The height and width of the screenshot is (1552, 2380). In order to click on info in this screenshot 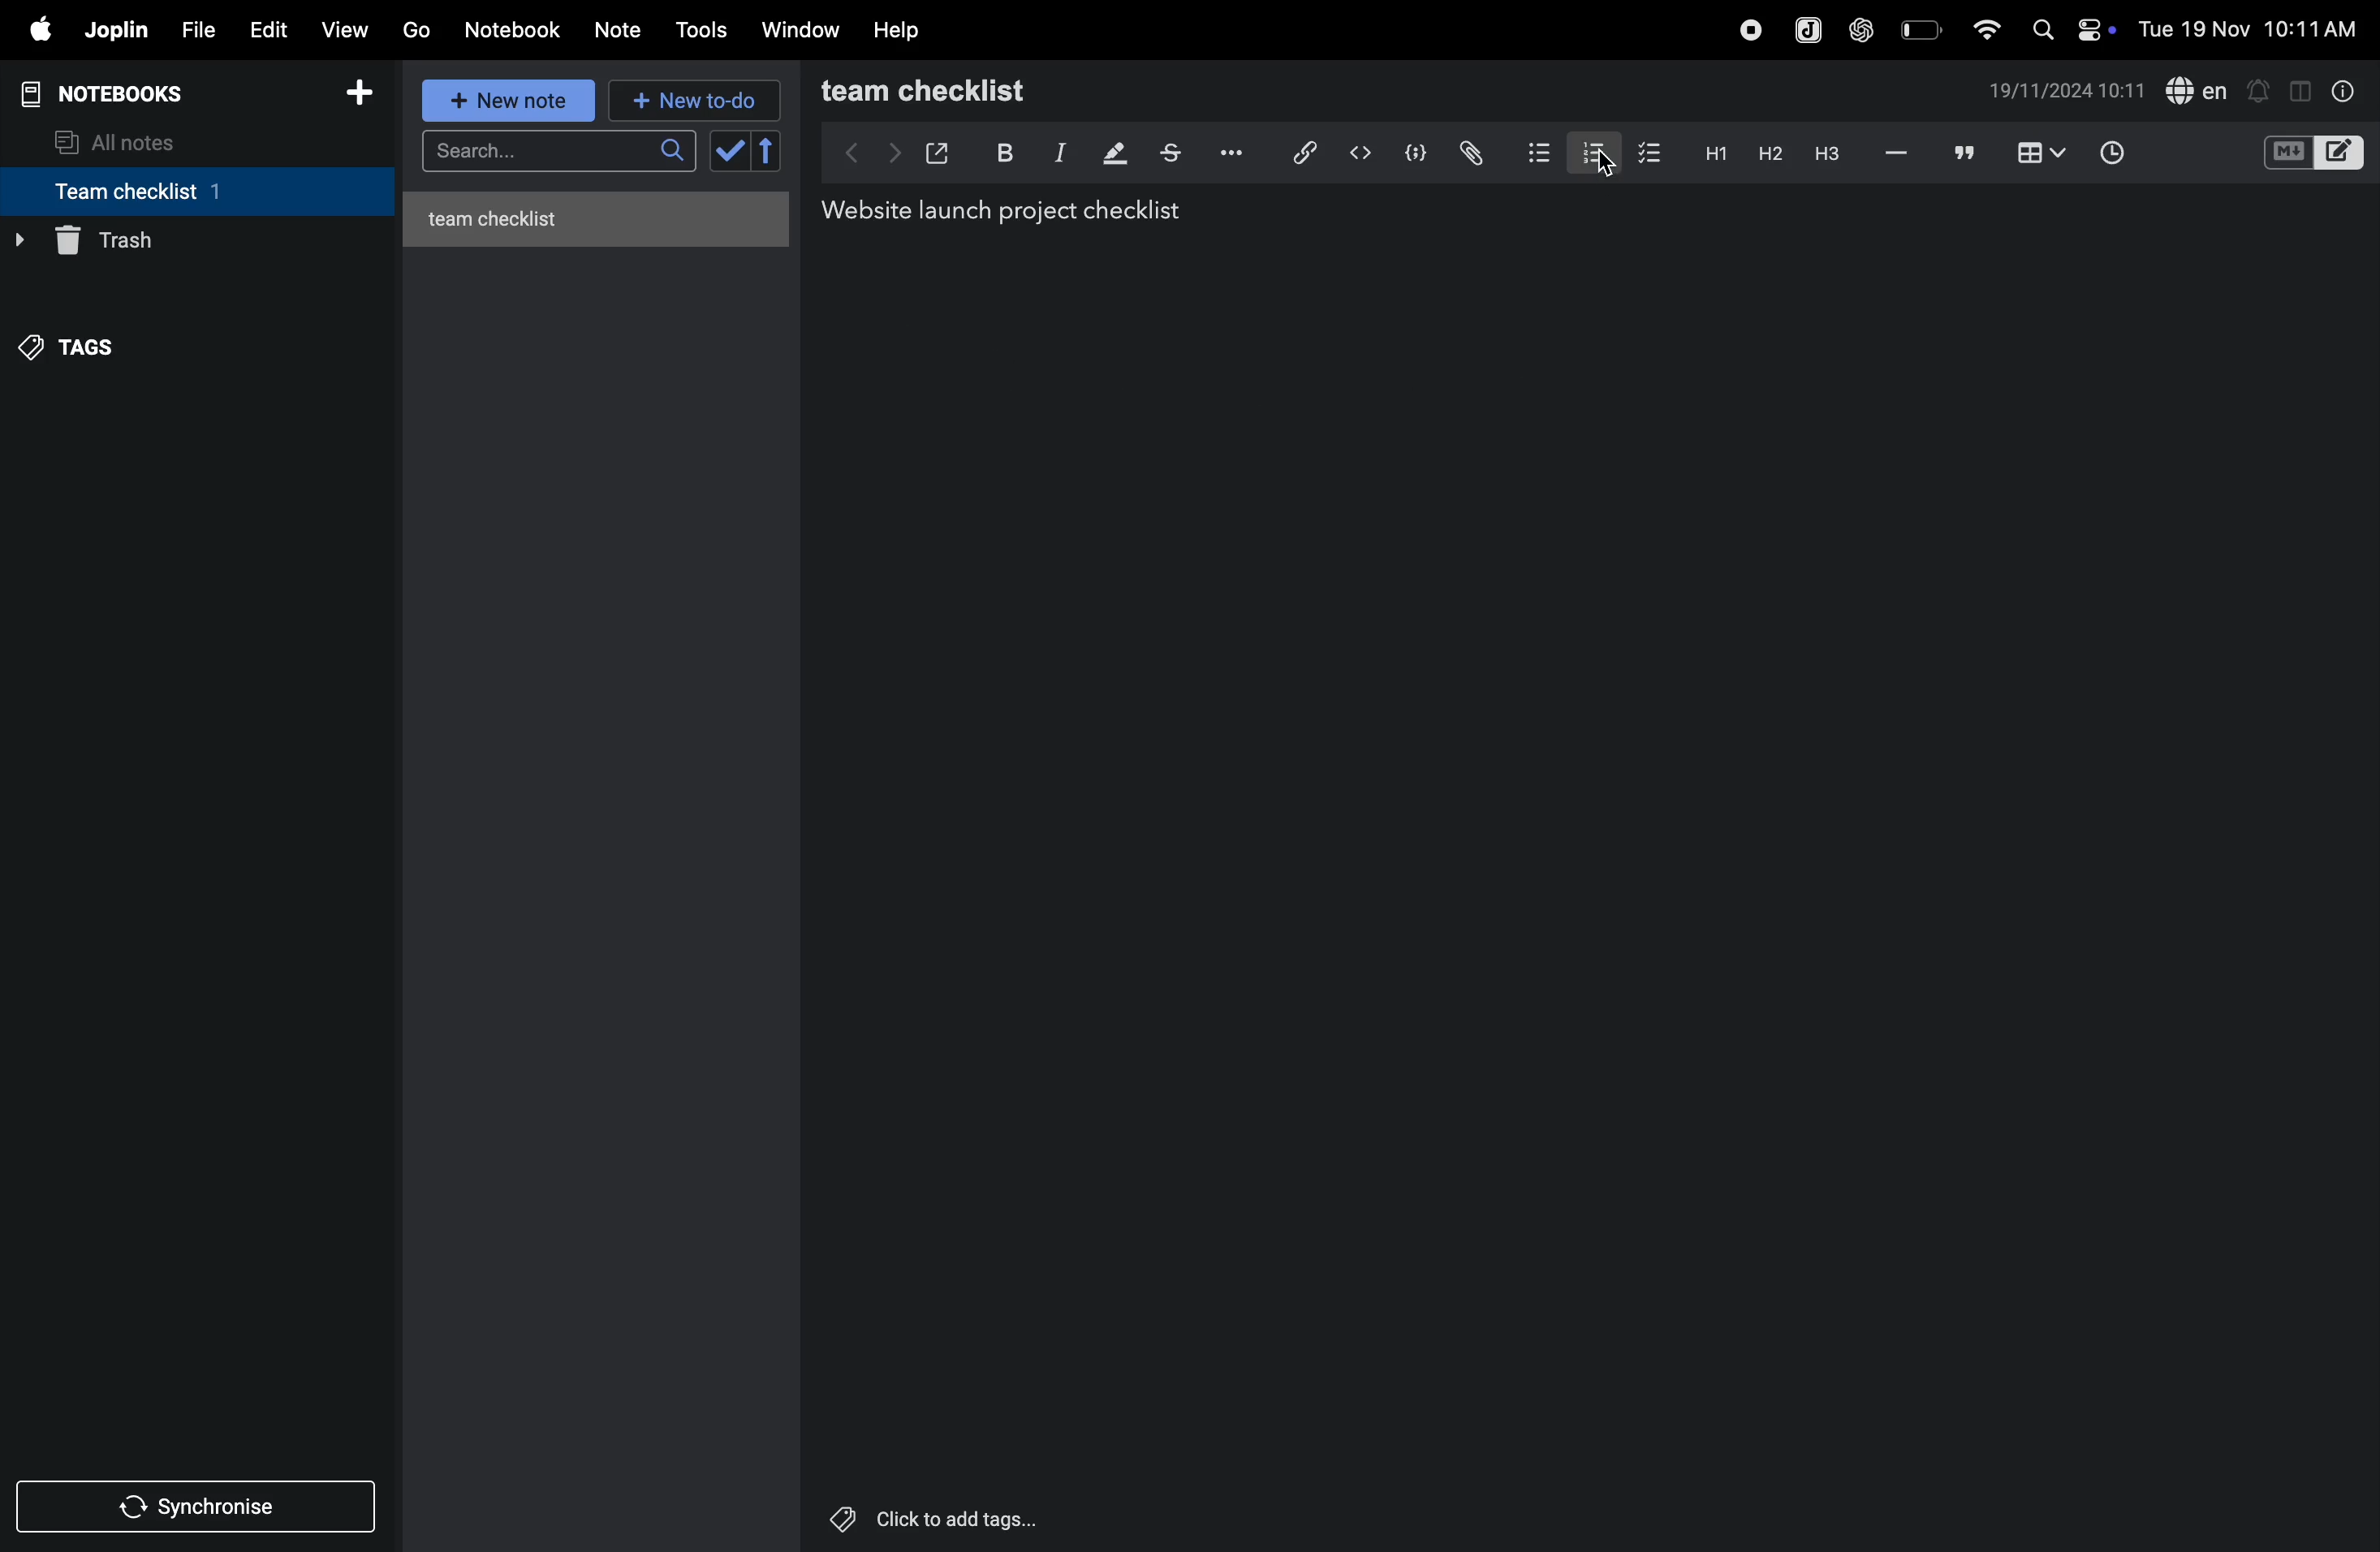, I will do `click(2339, 90)`.